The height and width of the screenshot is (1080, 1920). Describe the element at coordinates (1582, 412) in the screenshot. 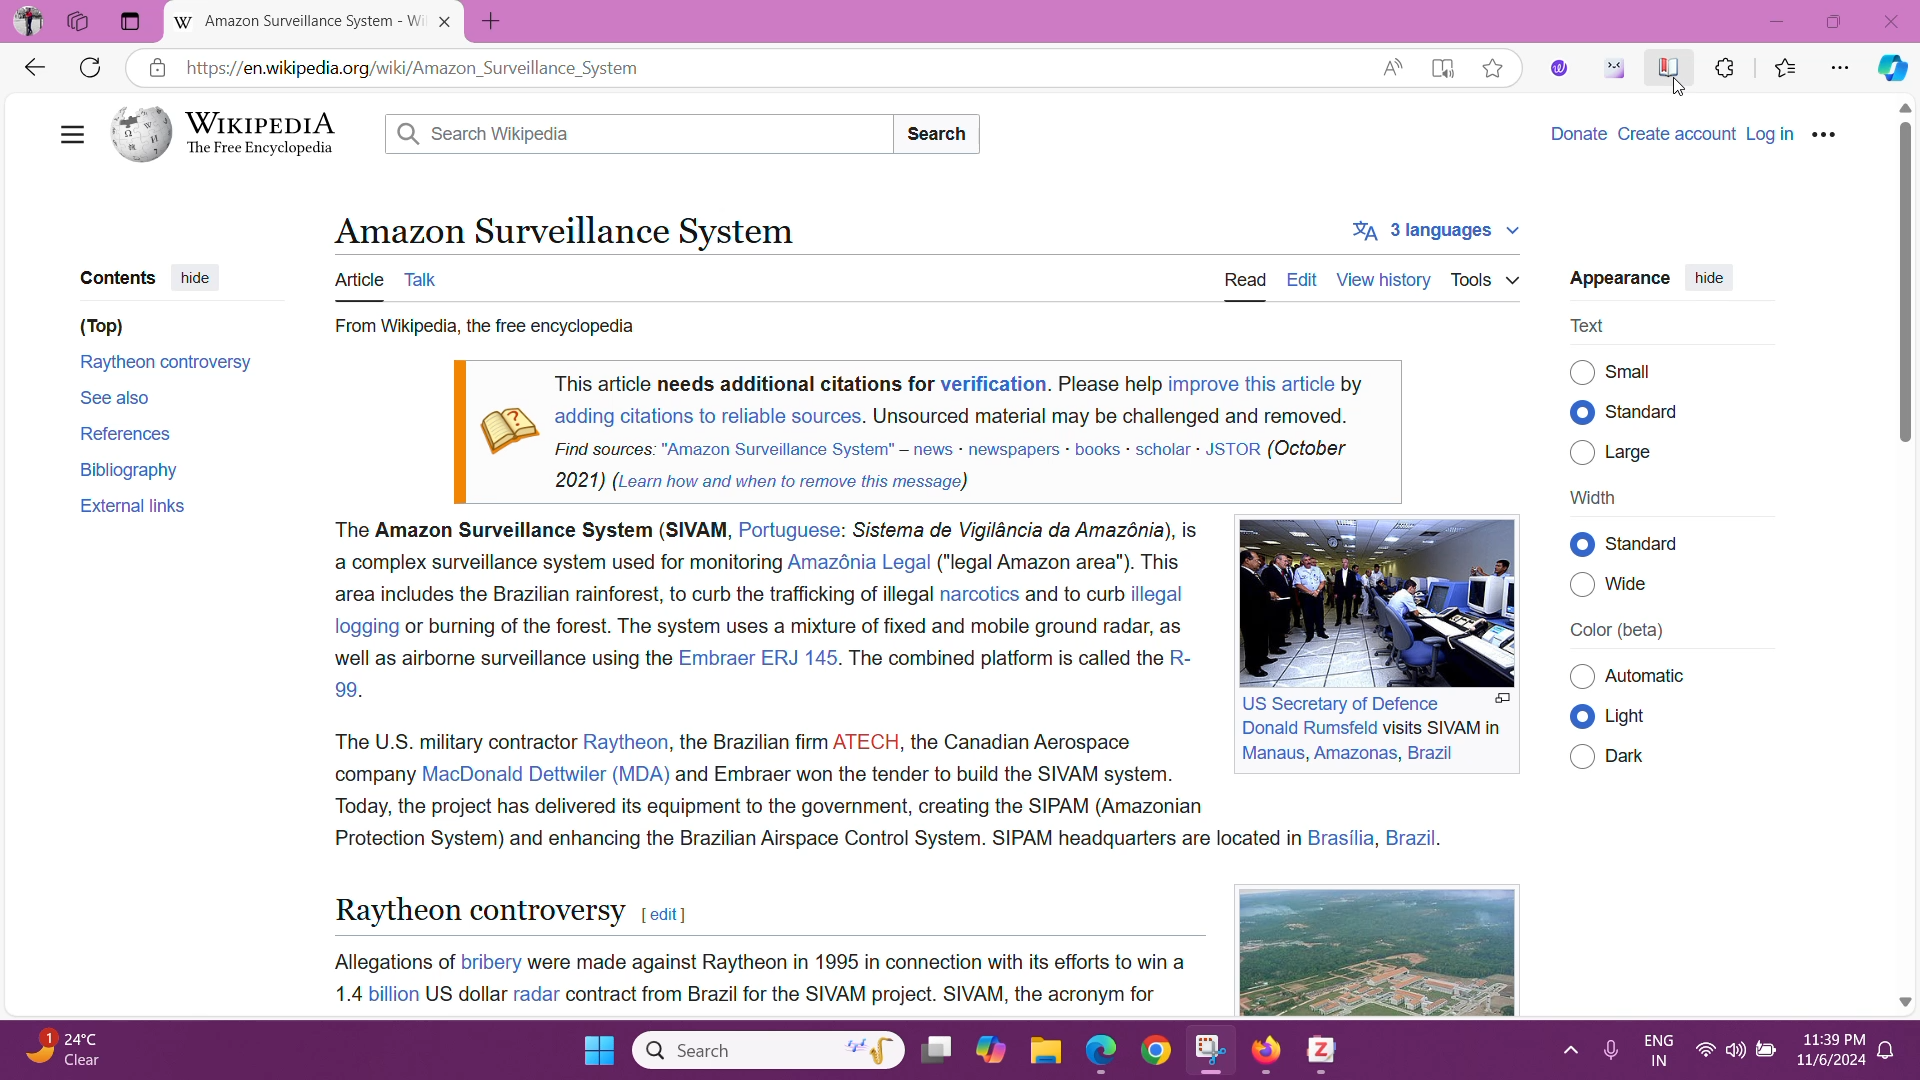

I see `Selected` at that location.